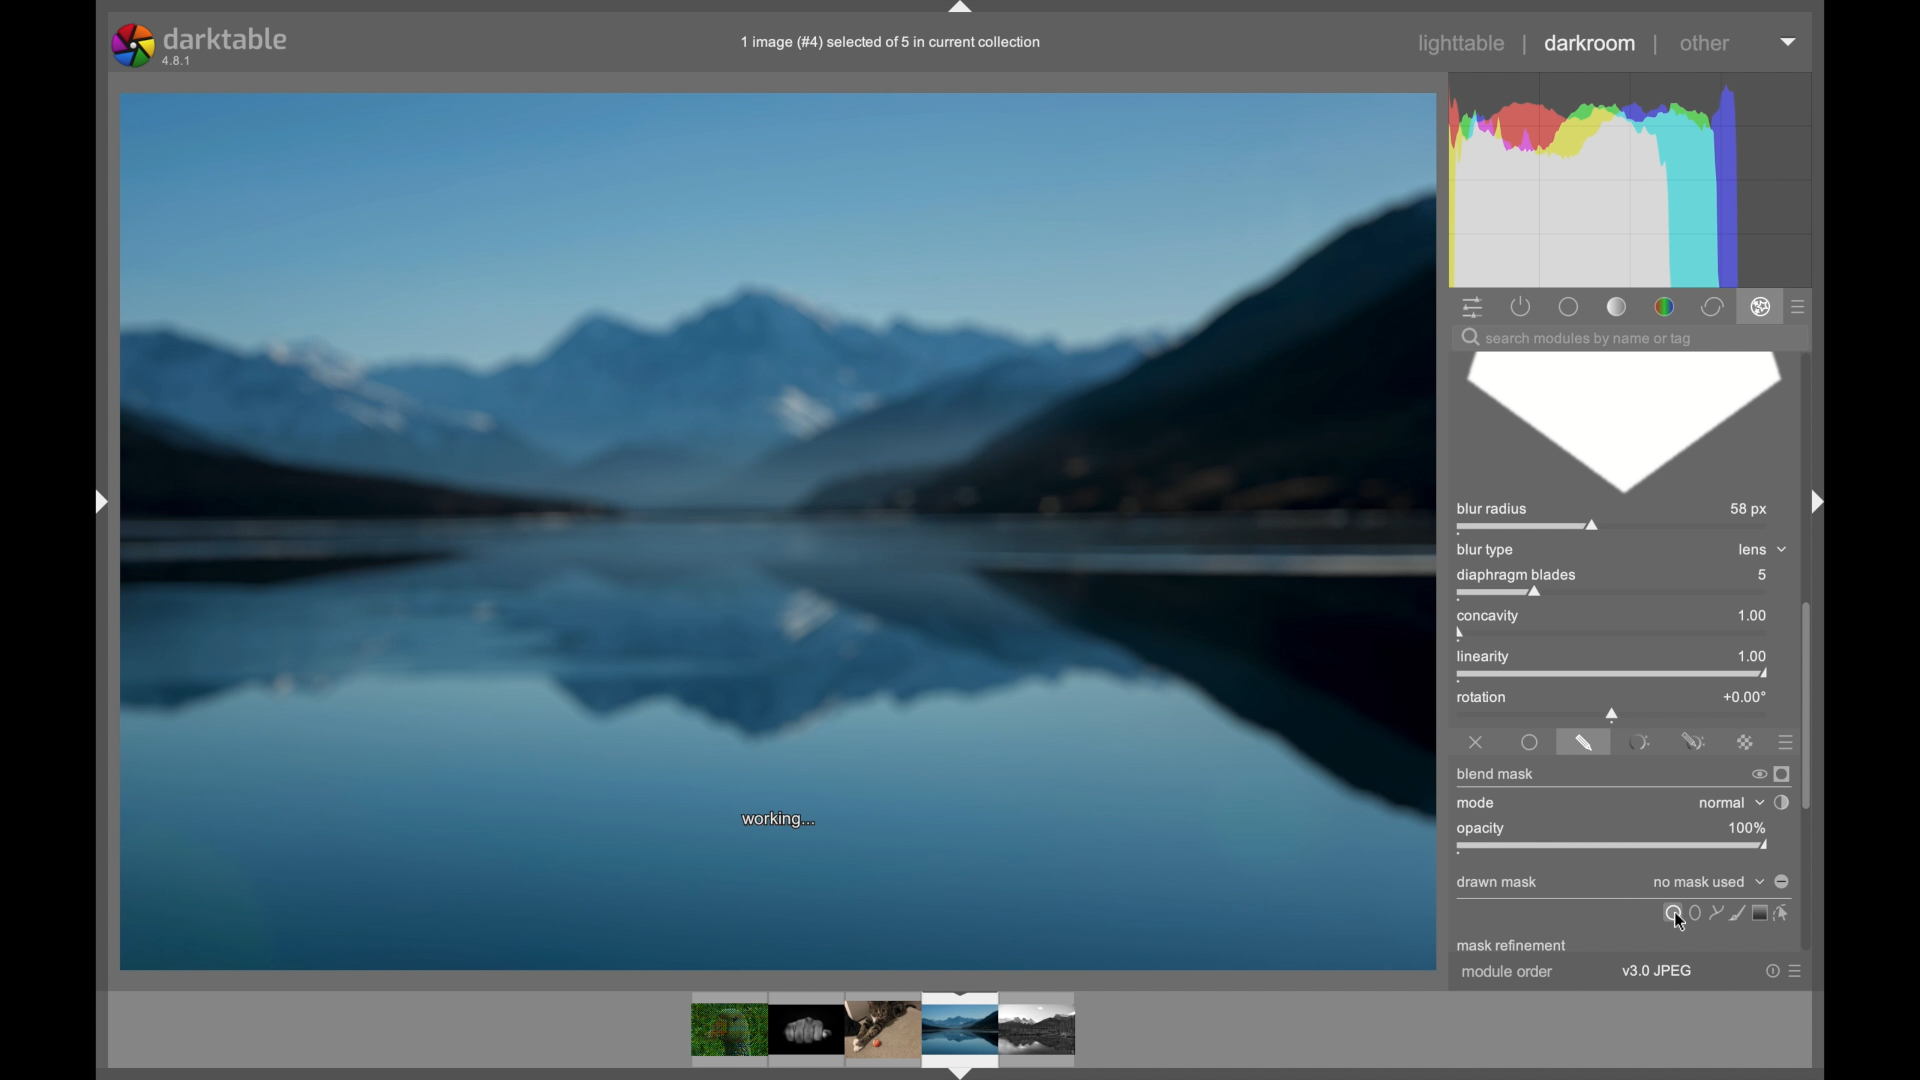 The width and height of the screenshot is (1920, 1080). I want to click on toggle blending order, so click(1783, 802).